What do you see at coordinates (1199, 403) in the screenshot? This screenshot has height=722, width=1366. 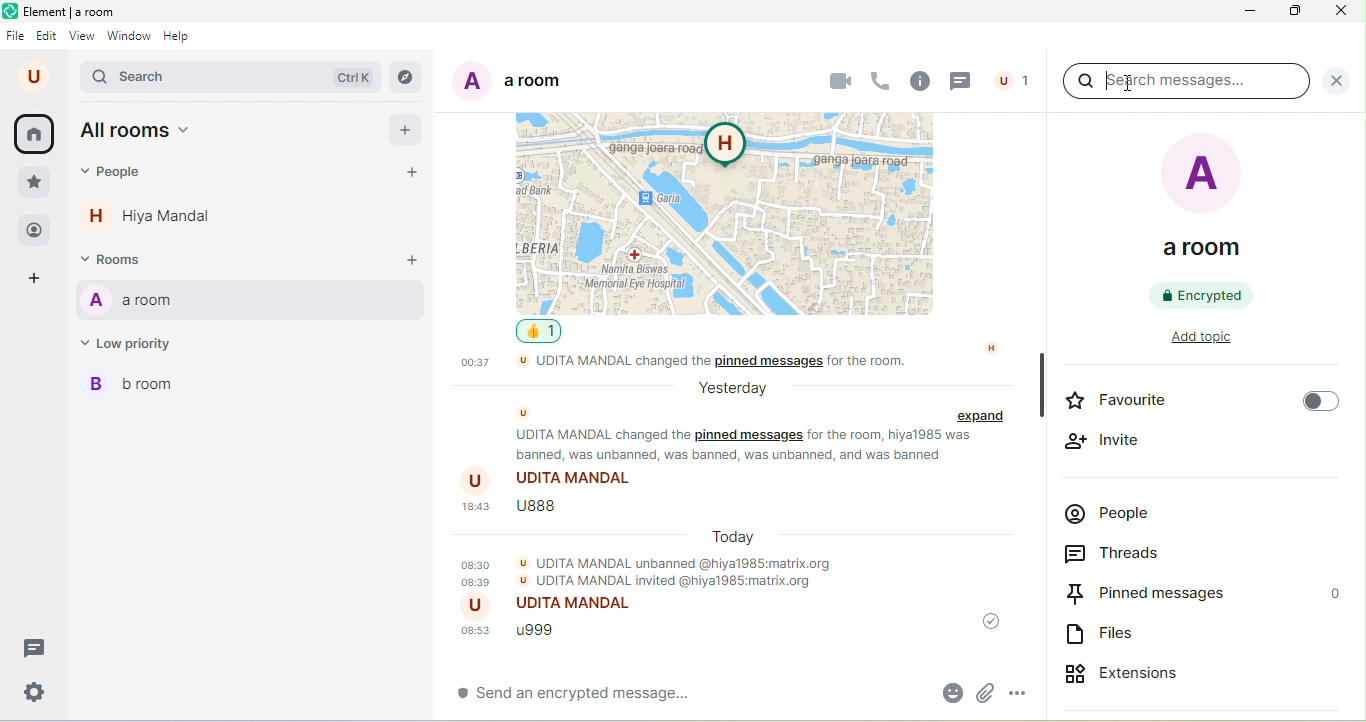 I see `favourite` at bounding box center [1199, 403].